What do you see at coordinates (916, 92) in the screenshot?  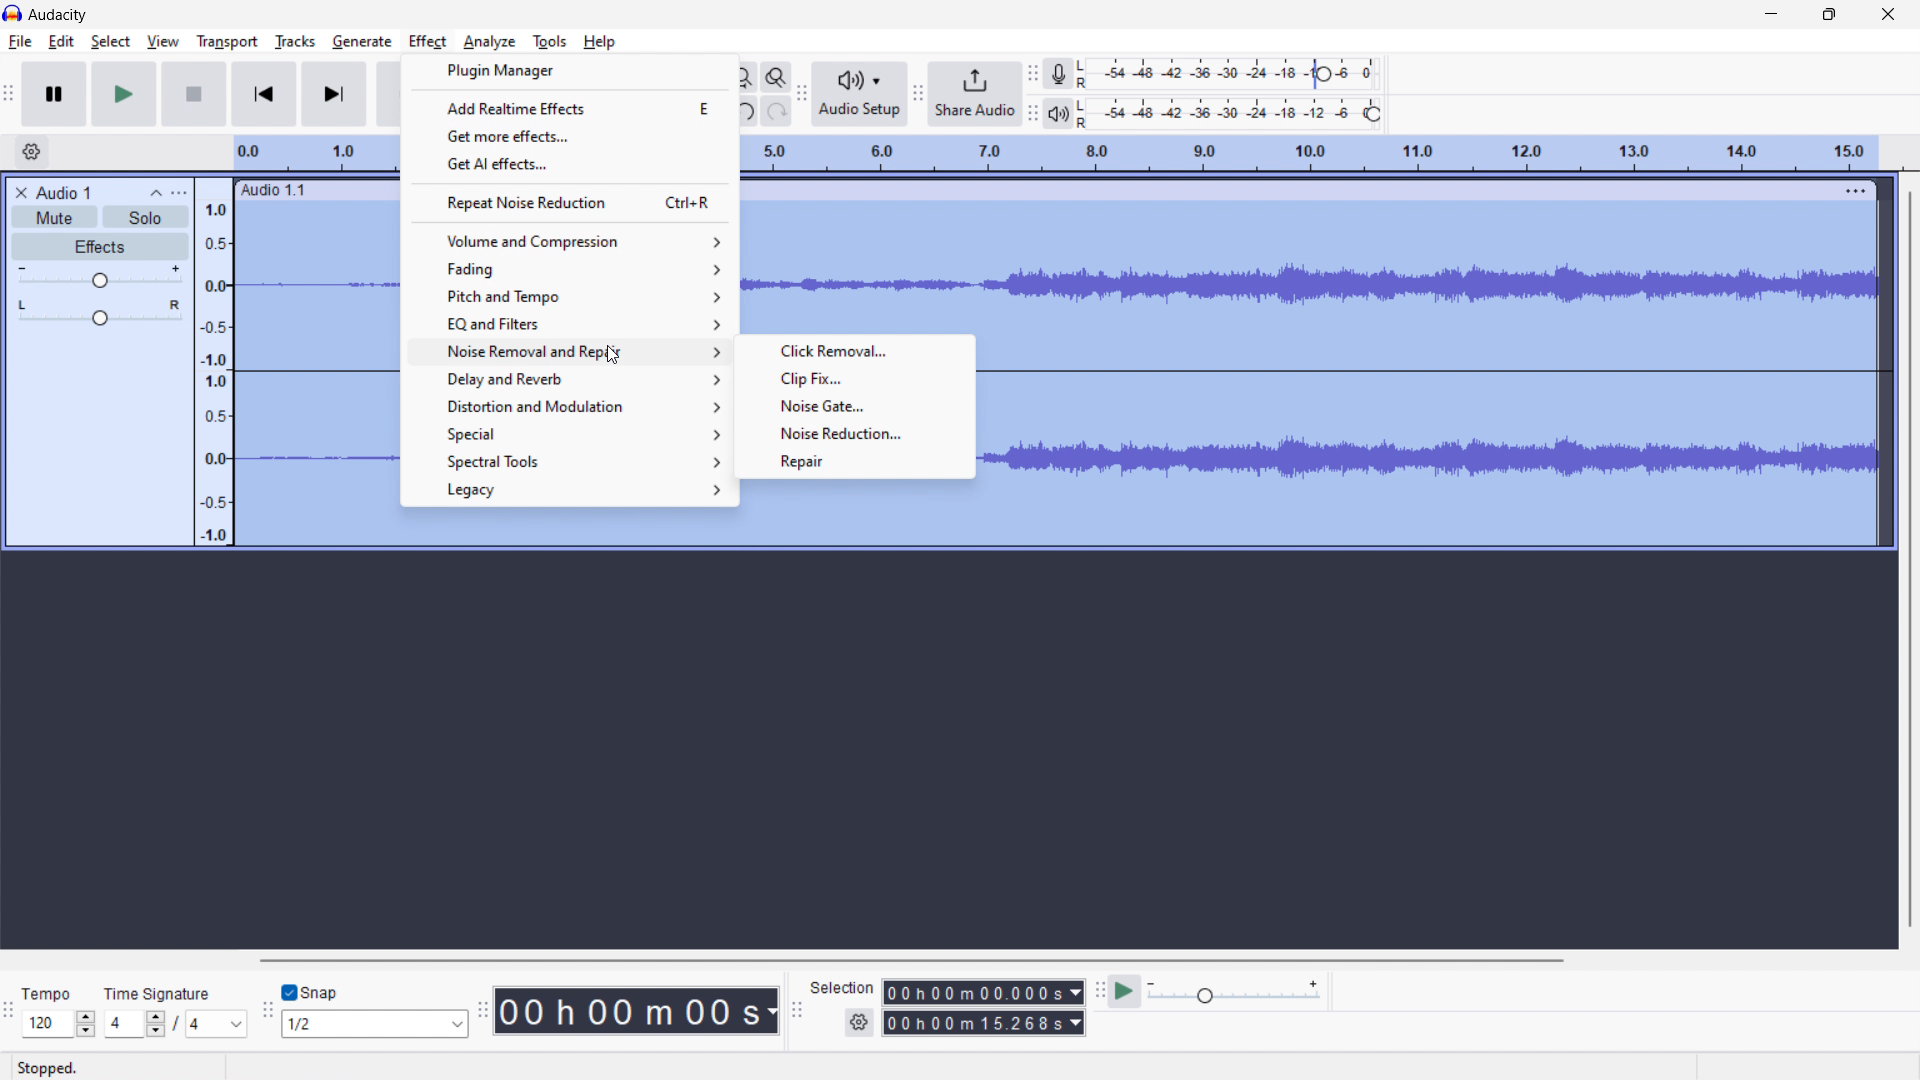 I see `share audio toolbar` at bounding box center [916, 92].